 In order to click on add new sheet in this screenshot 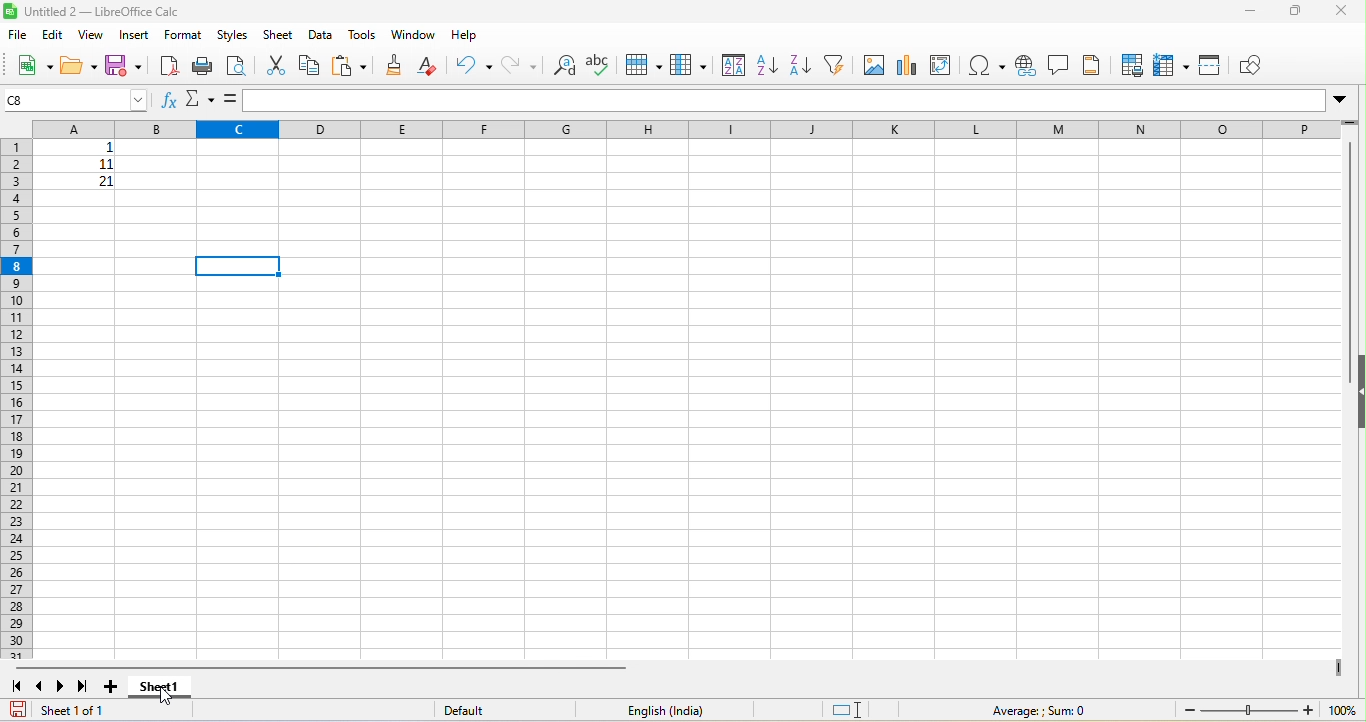, I will do `click(112, 687)`.